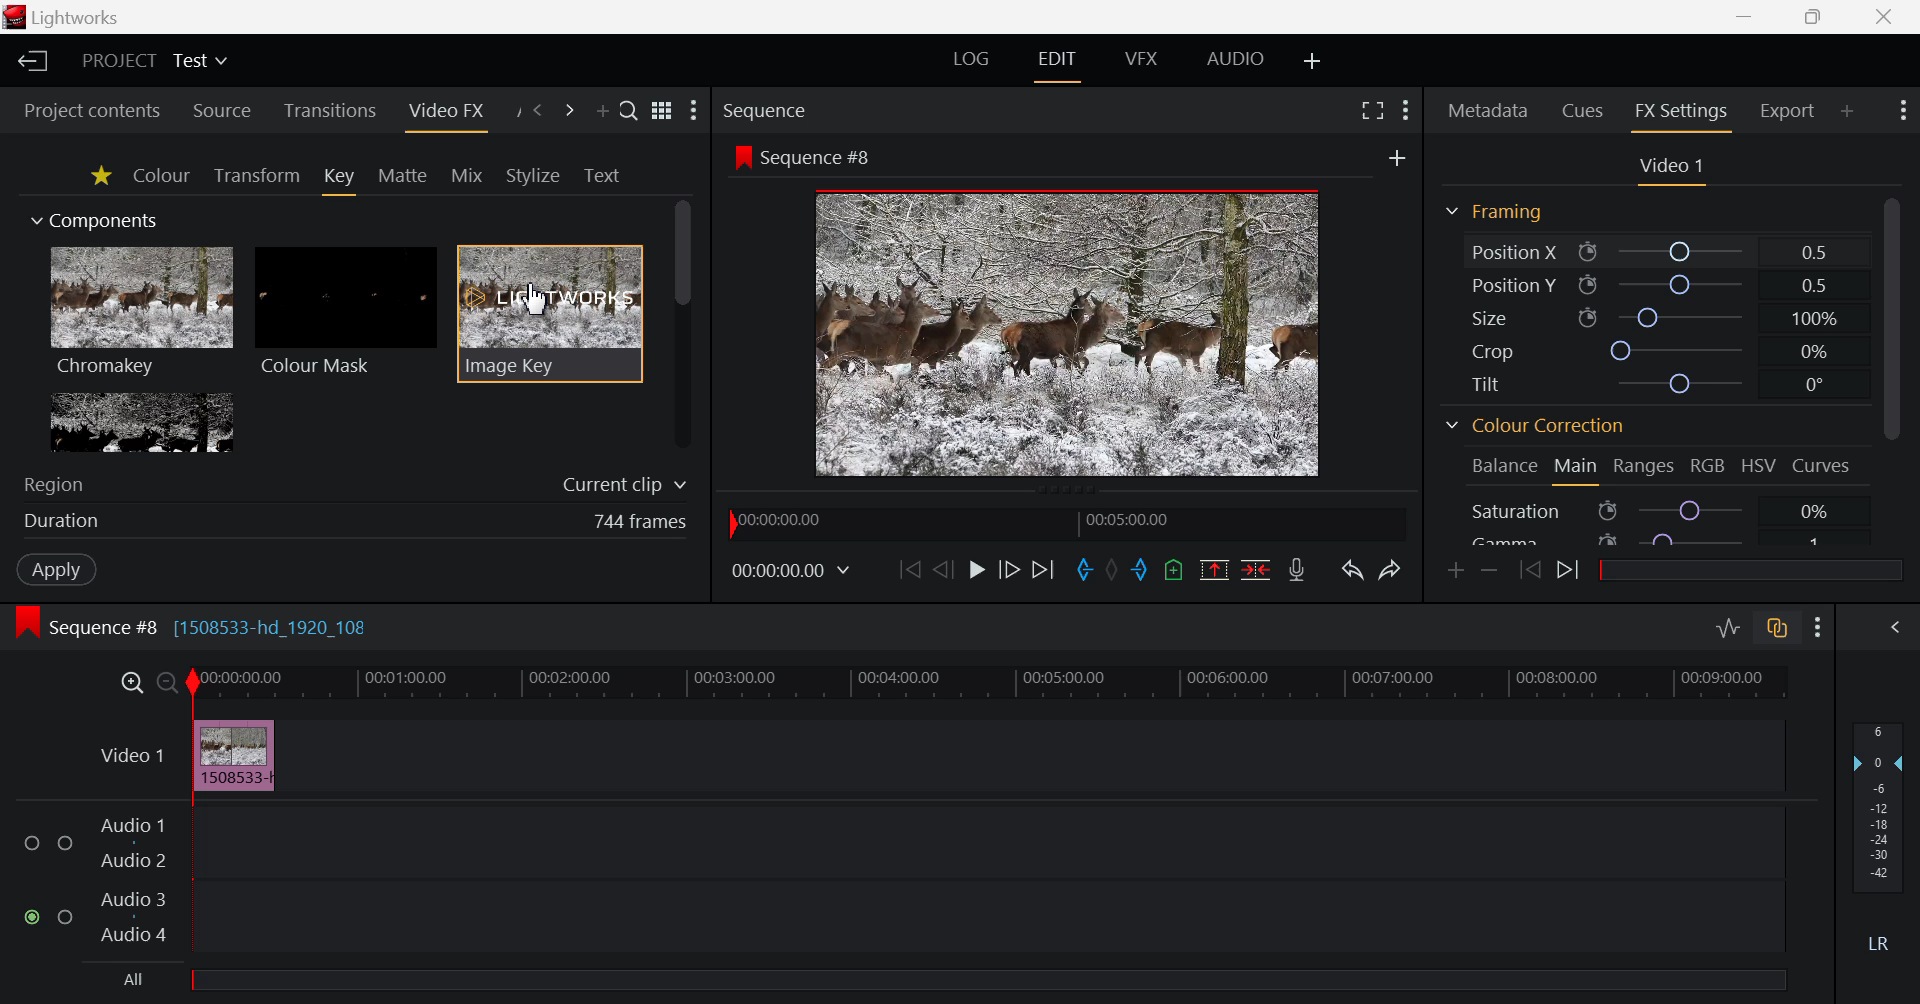  Describe the element at coordinates (1236, 57) in the screenshot. I see `AUDIO Layout` at that location.